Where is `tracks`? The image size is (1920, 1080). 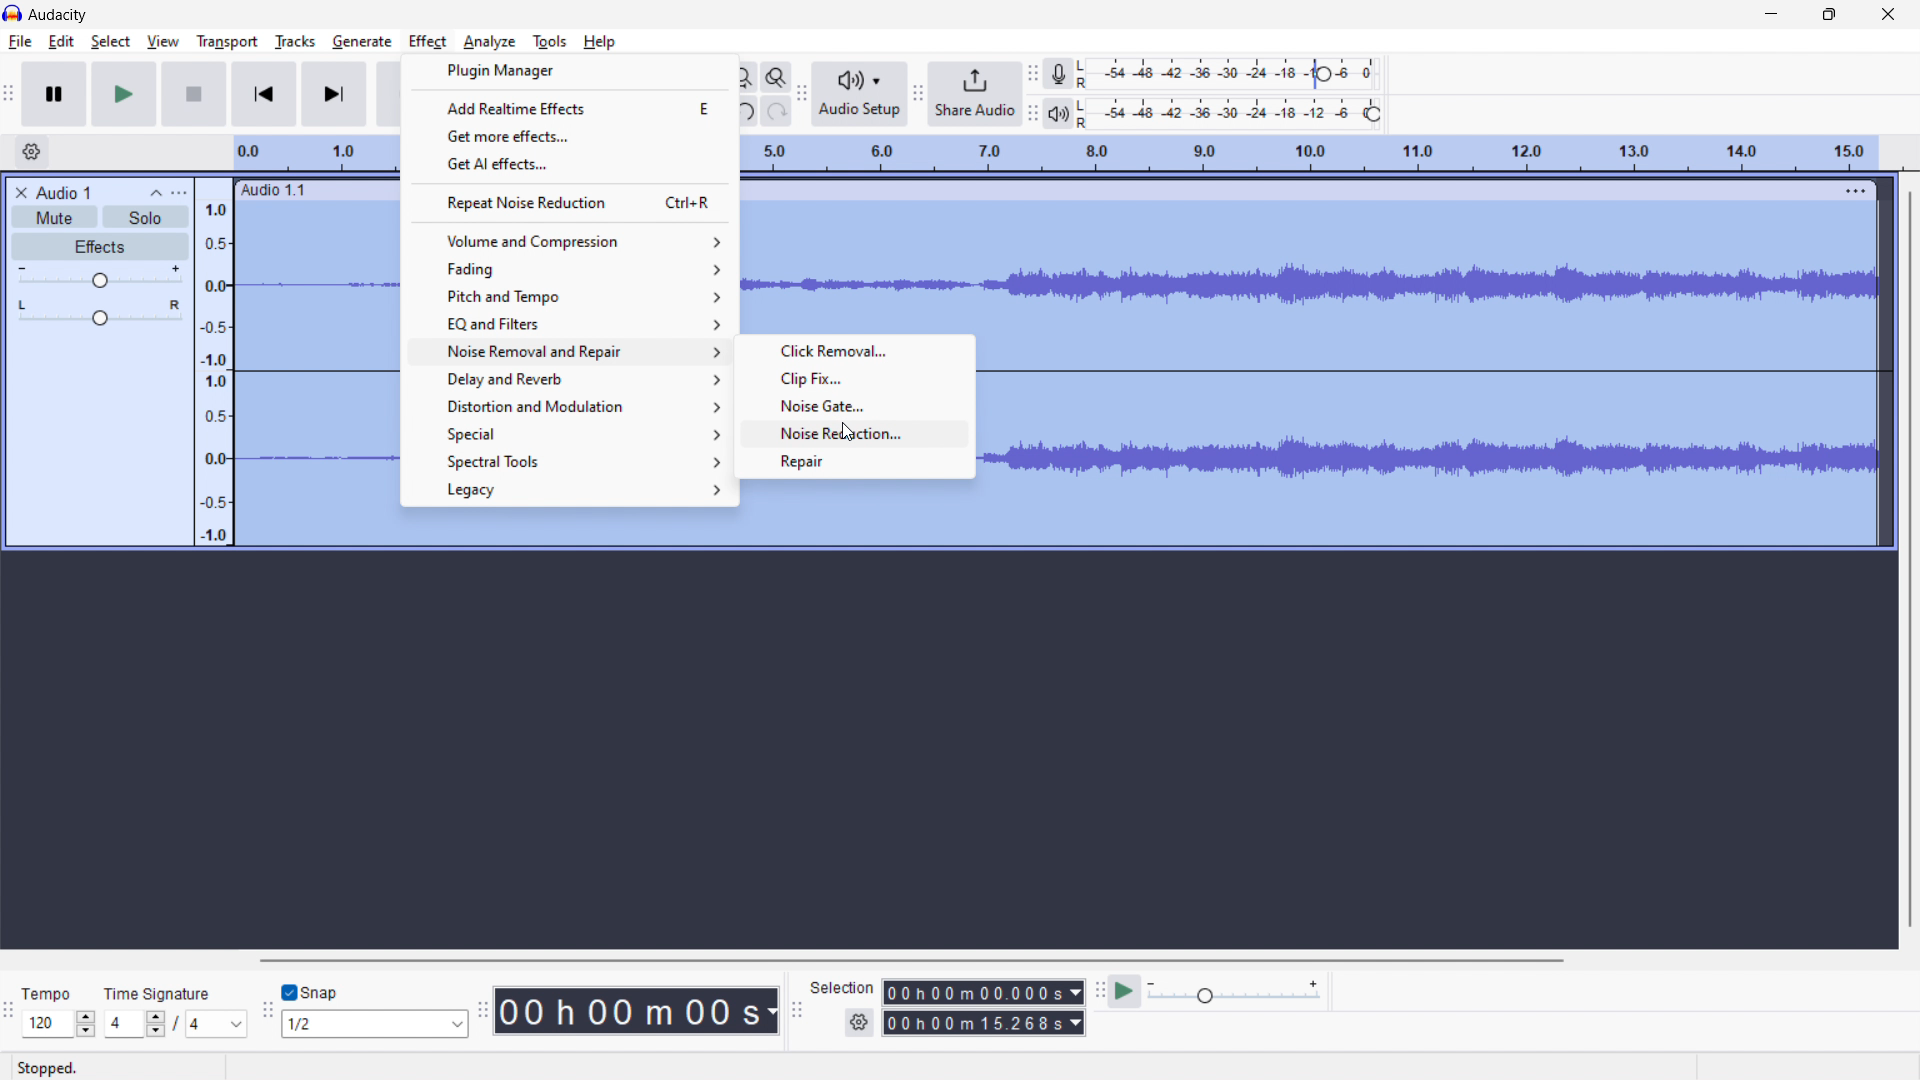
tracks is located at coordinates (294, 41).